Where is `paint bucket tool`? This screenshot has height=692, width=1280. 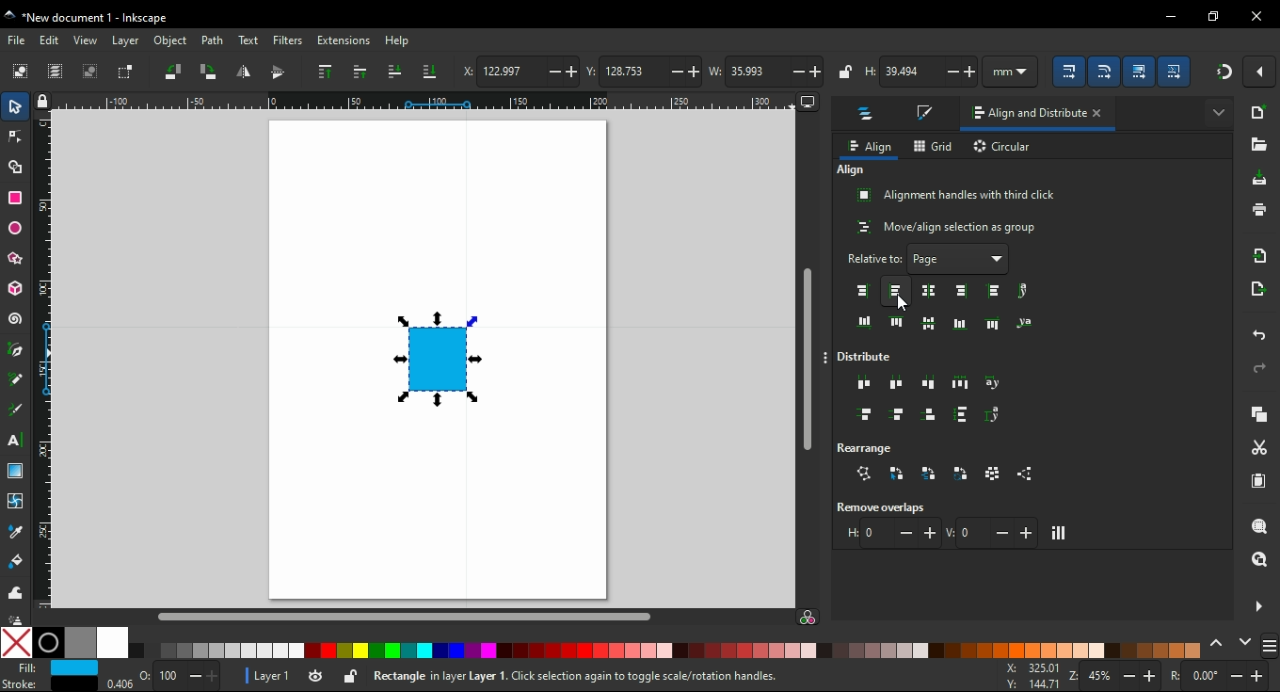 paint bucket tool is located at coordinates (16, 561).